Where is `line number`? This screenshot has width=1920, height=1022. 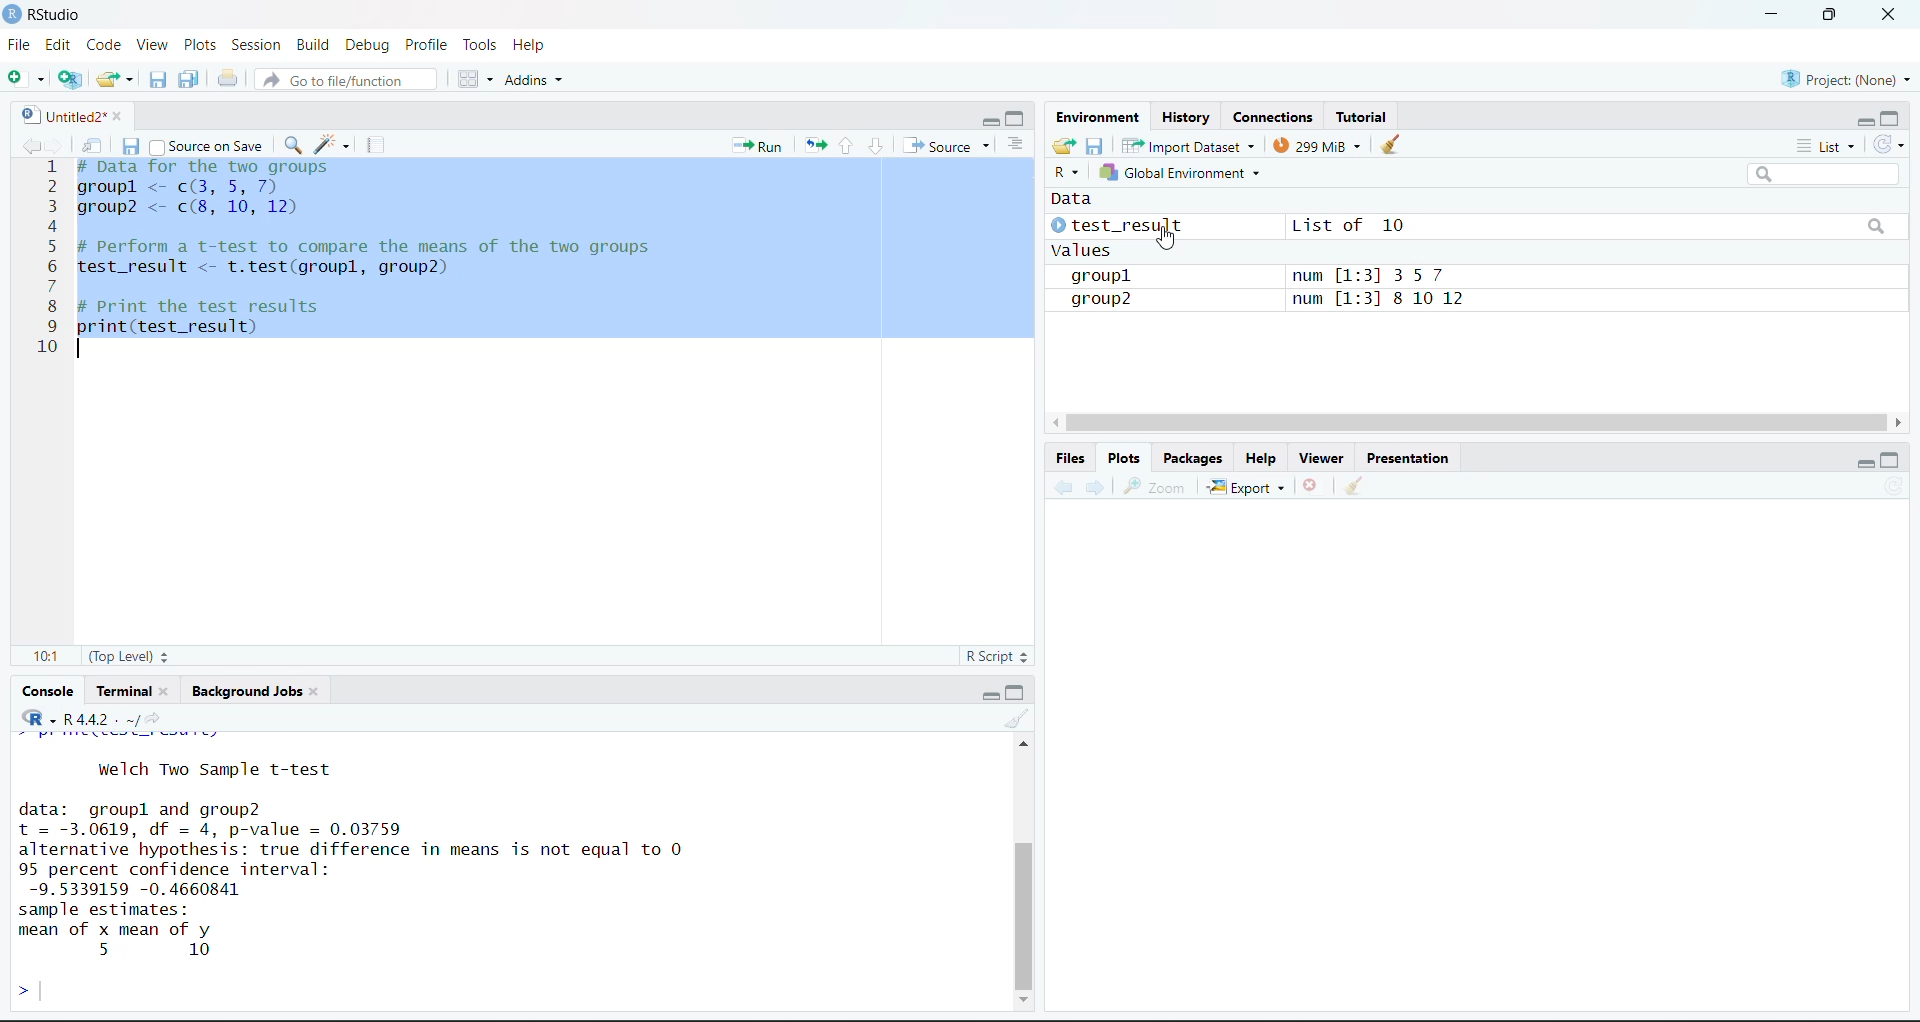
line number is located at coordinates (52, 258).